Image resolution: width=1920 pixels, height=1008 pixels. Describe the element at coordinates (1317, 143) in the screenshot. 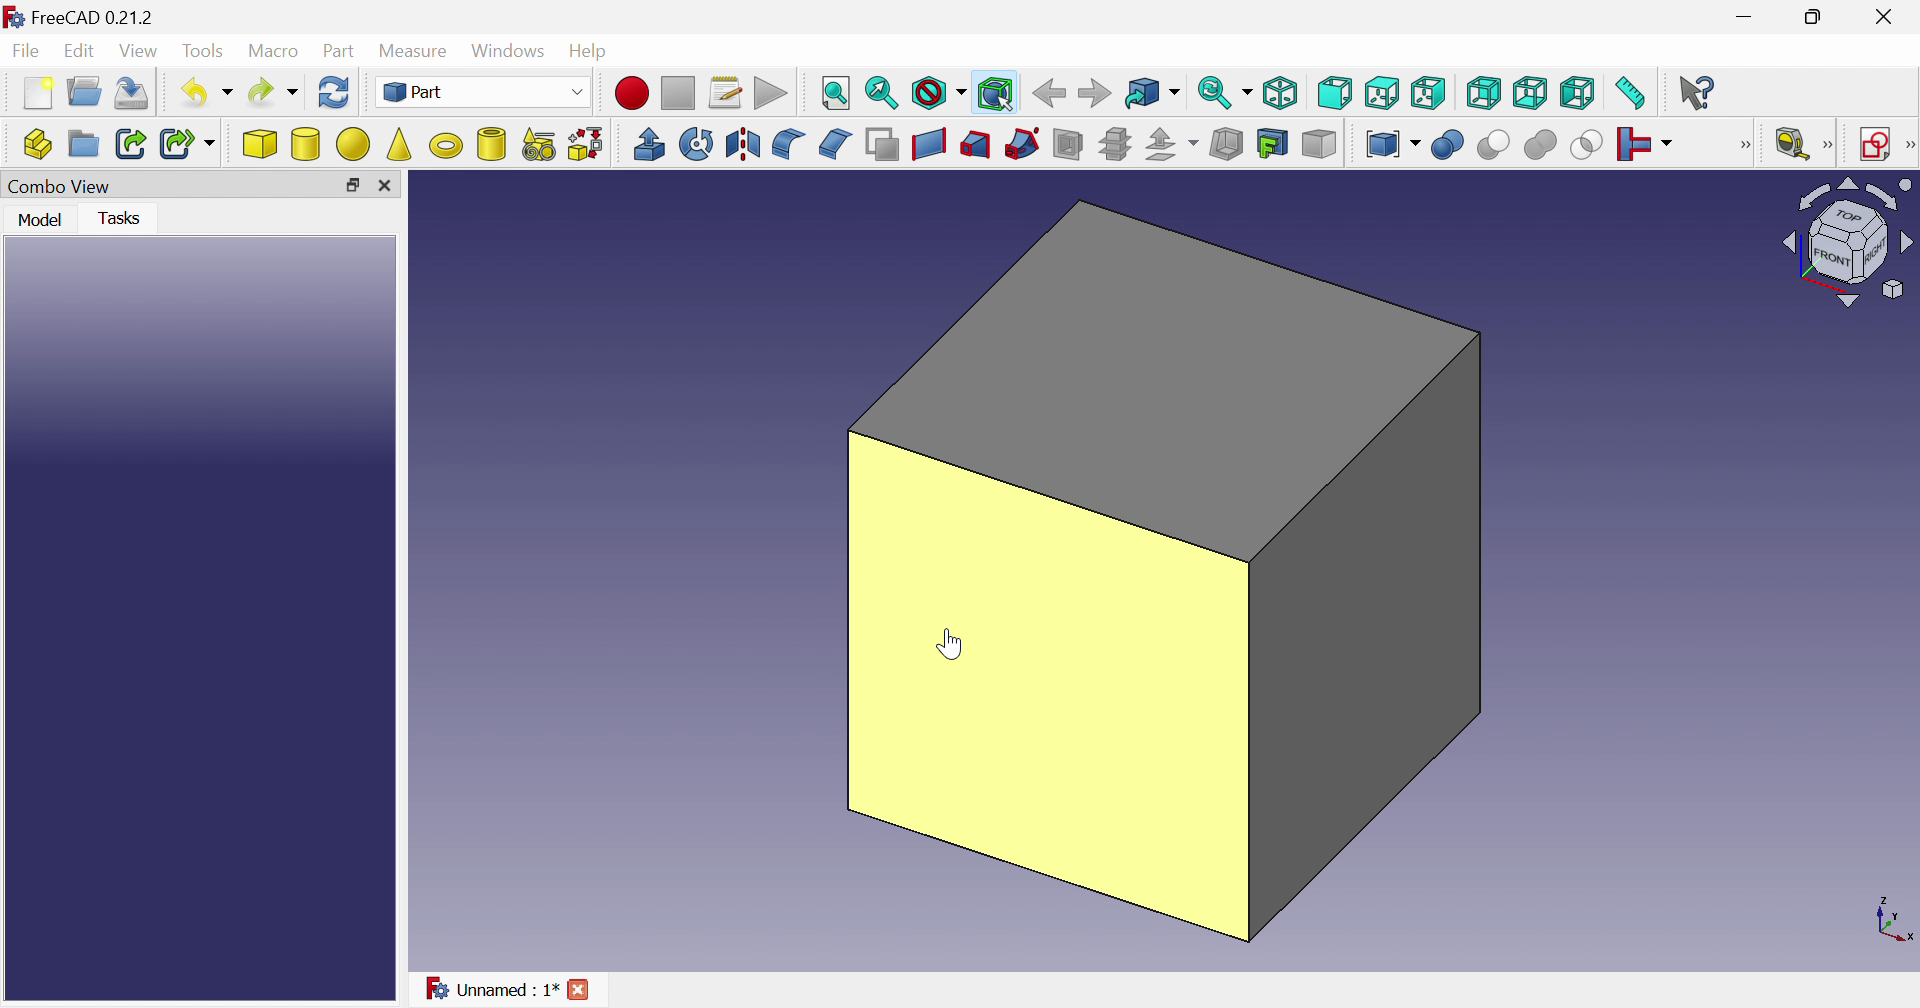

I see `Color per face` at that location.